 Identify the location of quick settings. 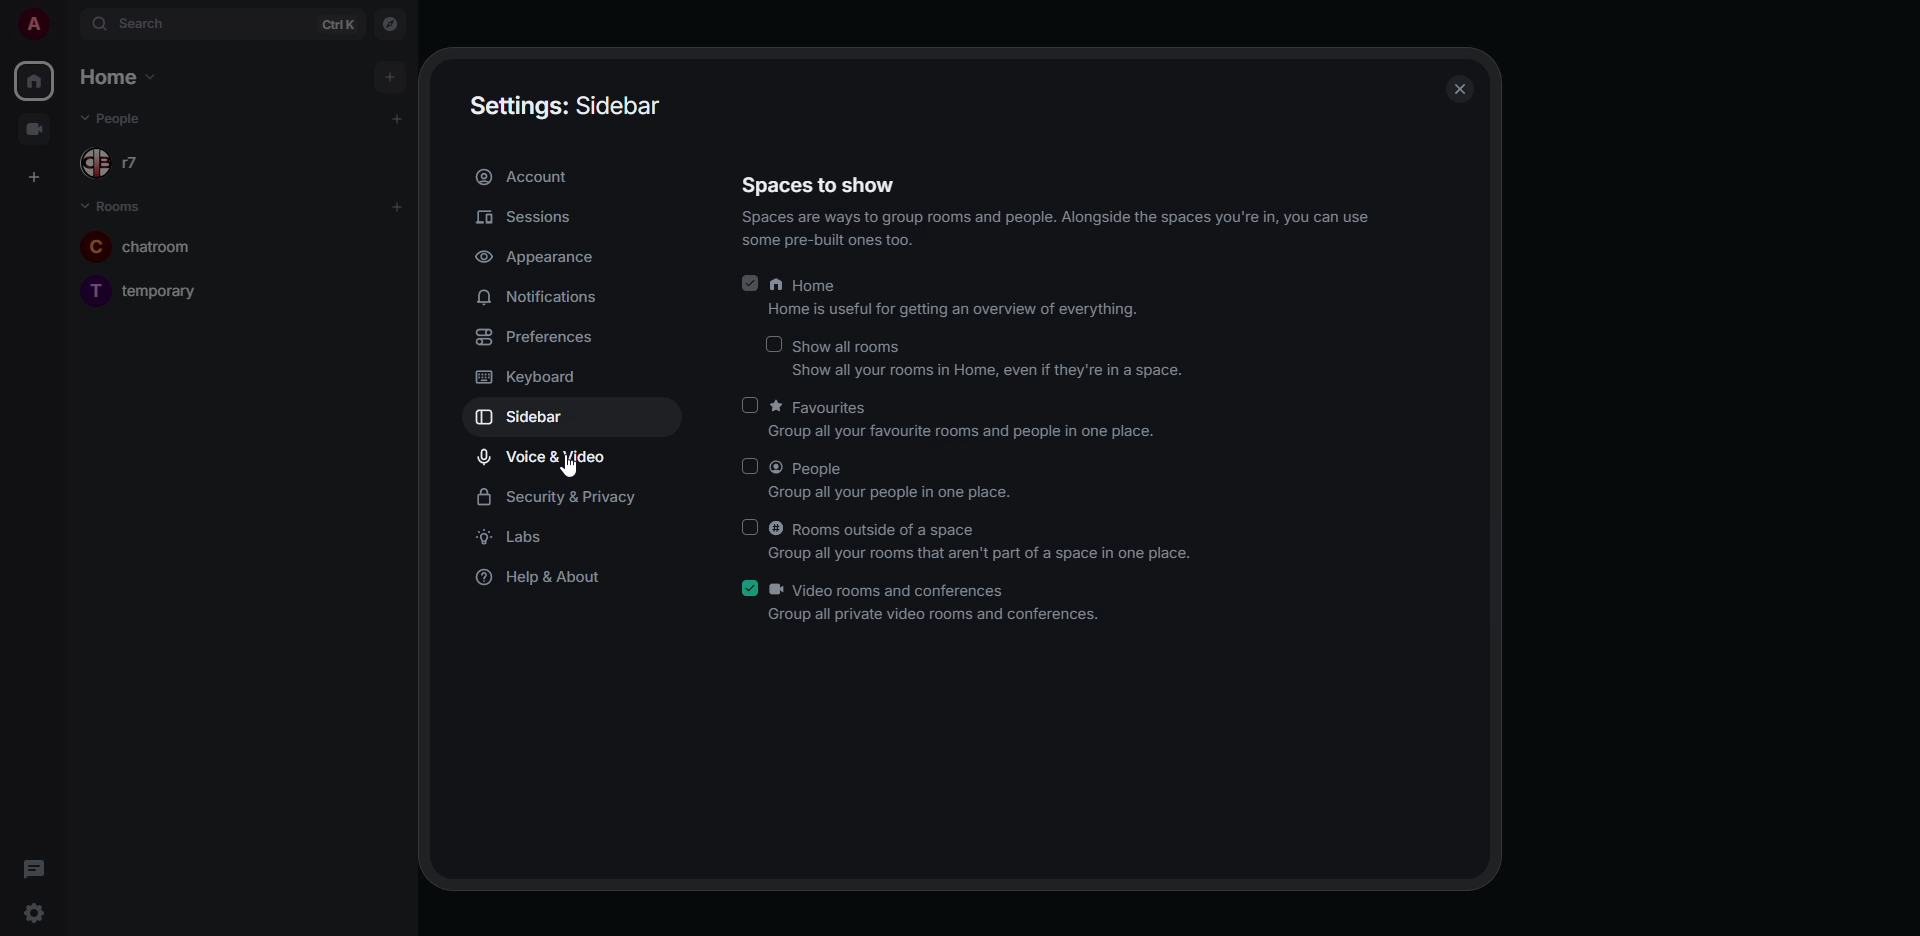
(32, 913).